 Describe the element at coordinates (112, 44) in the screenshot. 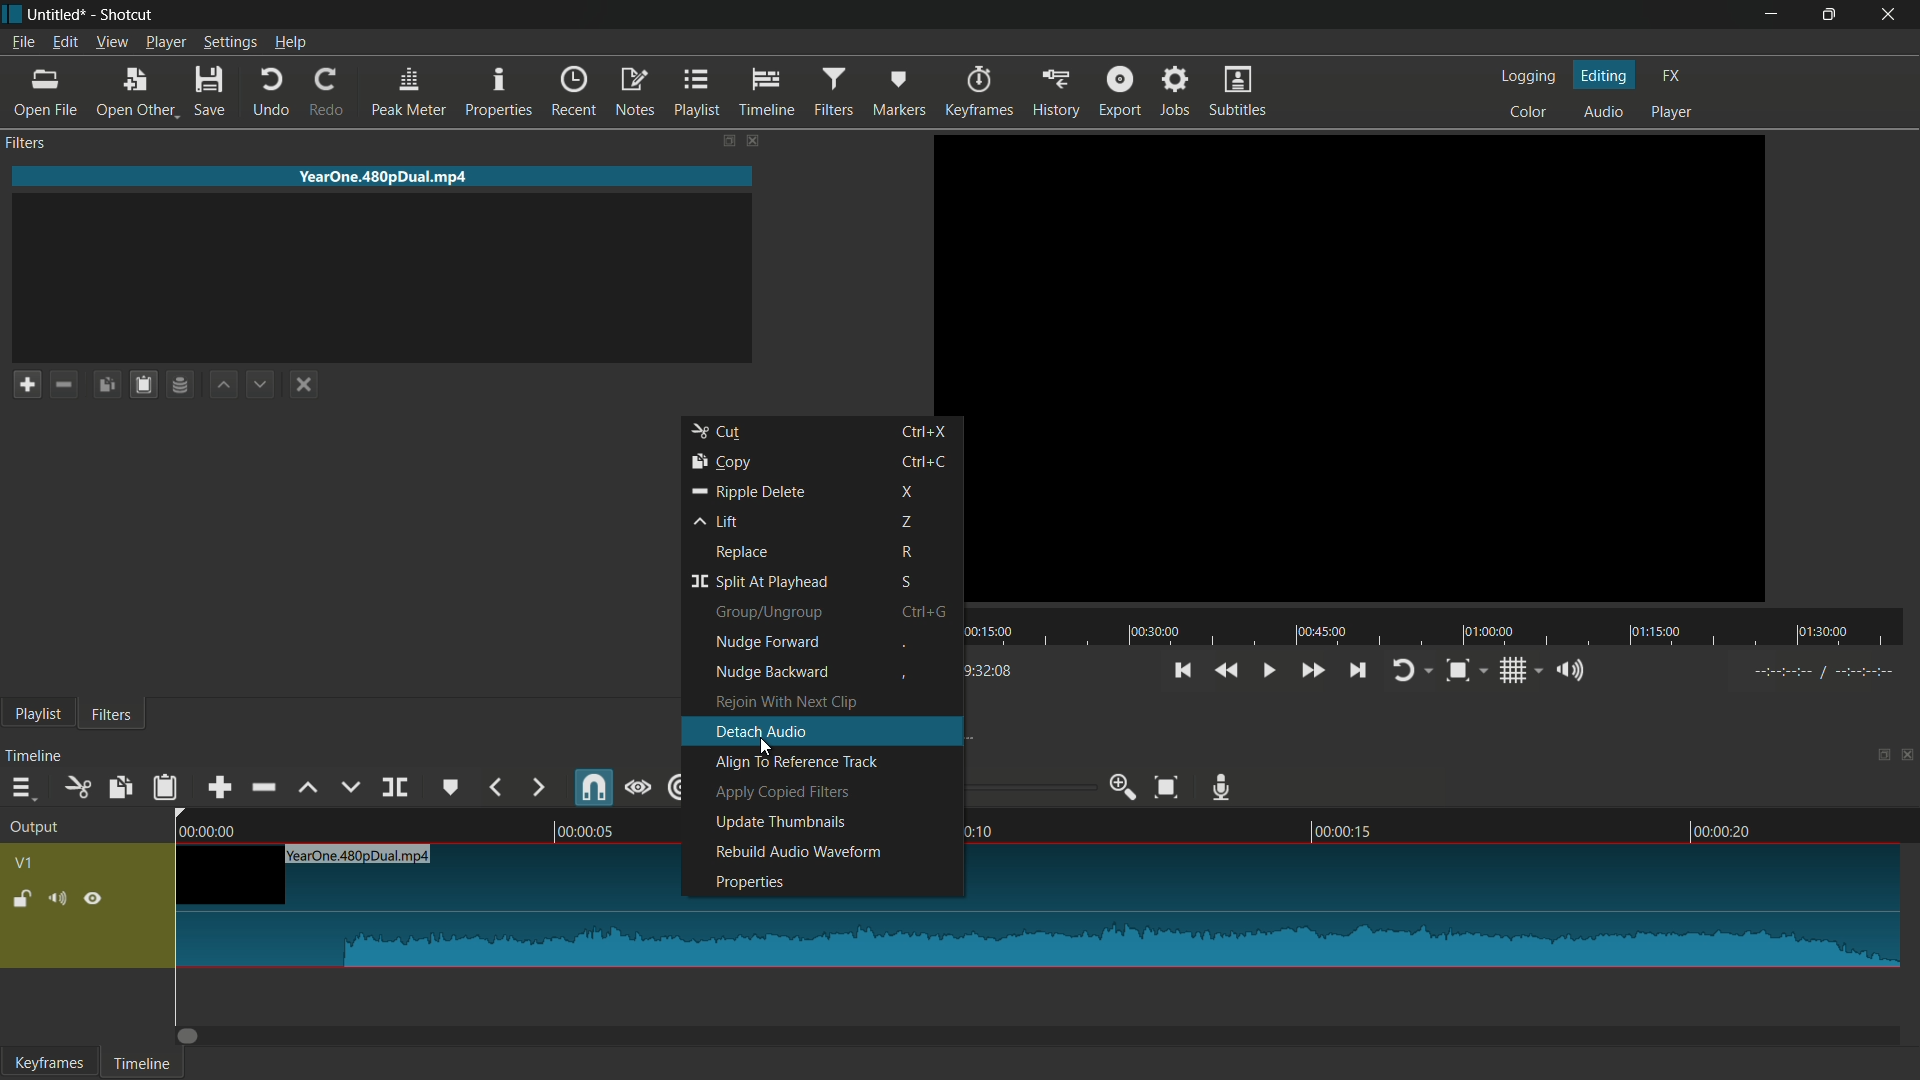

I see `view menu` at that location.